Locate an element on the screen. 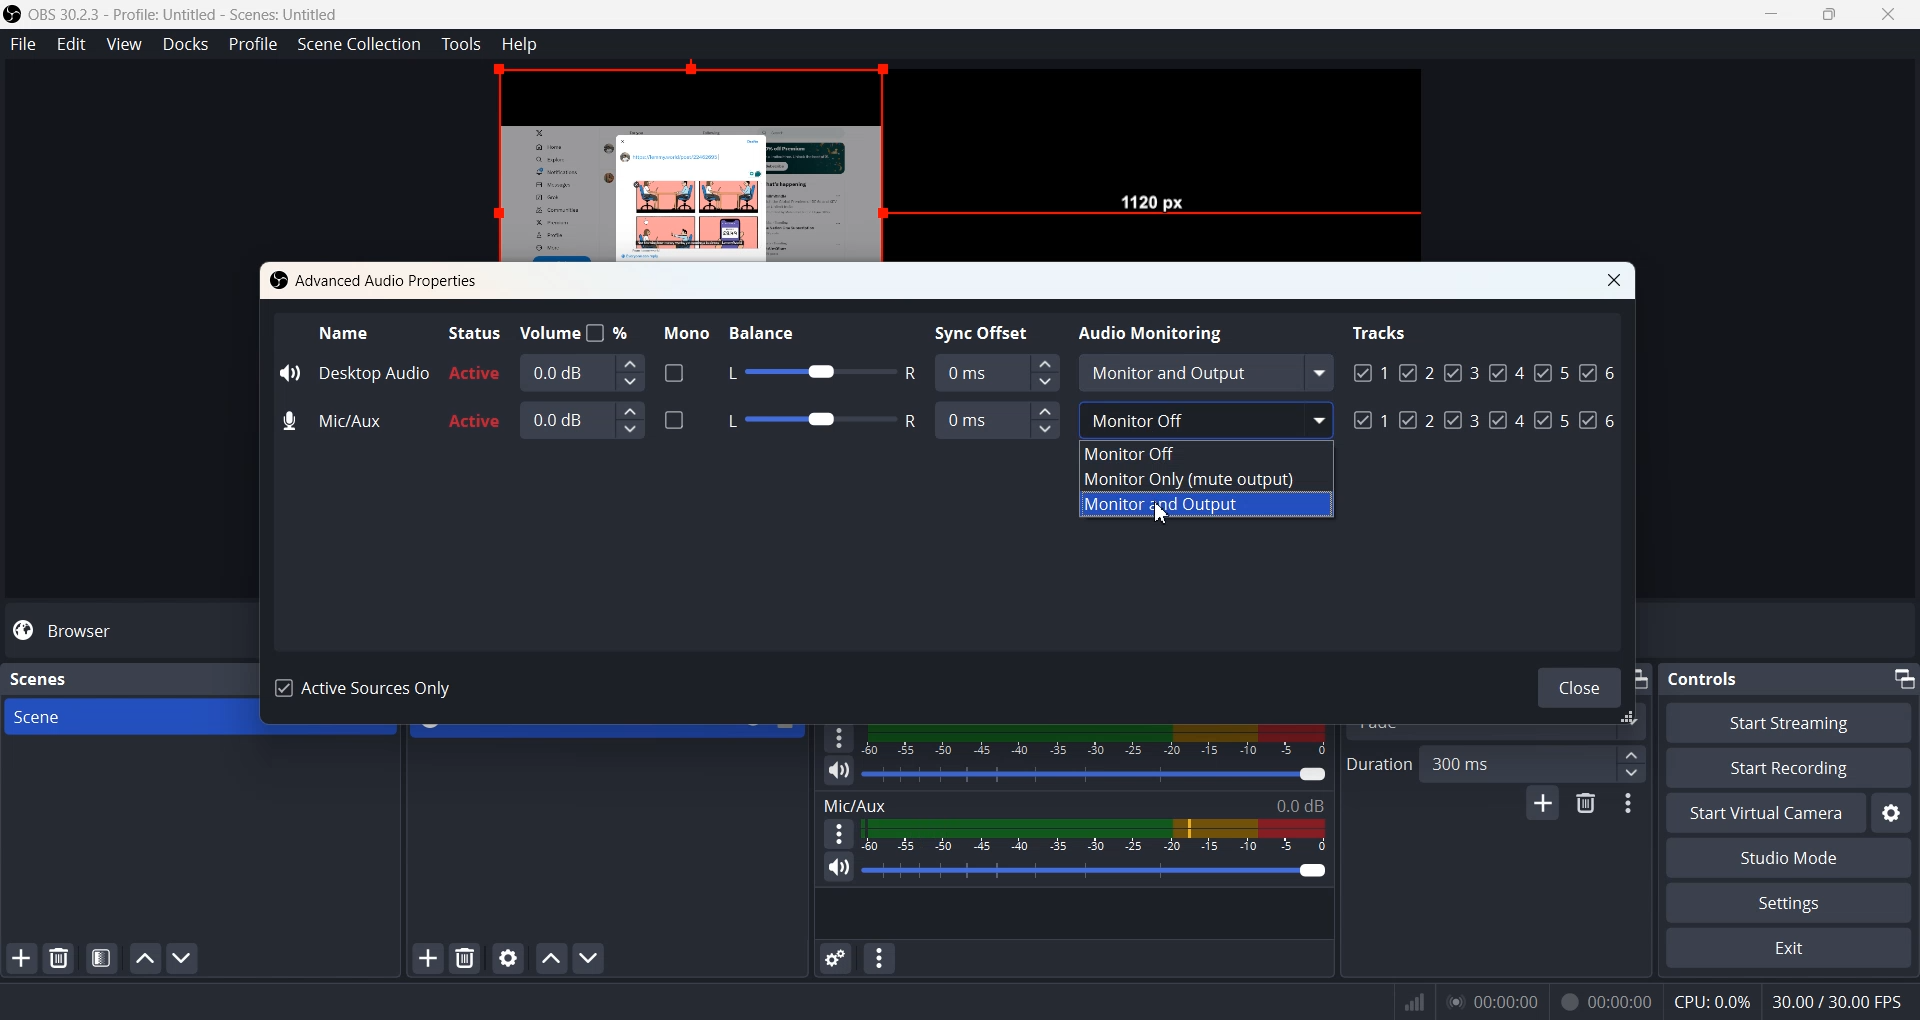 This screenshot has width=1920, height=1020. Controls is located at coordinates (1711, 677).